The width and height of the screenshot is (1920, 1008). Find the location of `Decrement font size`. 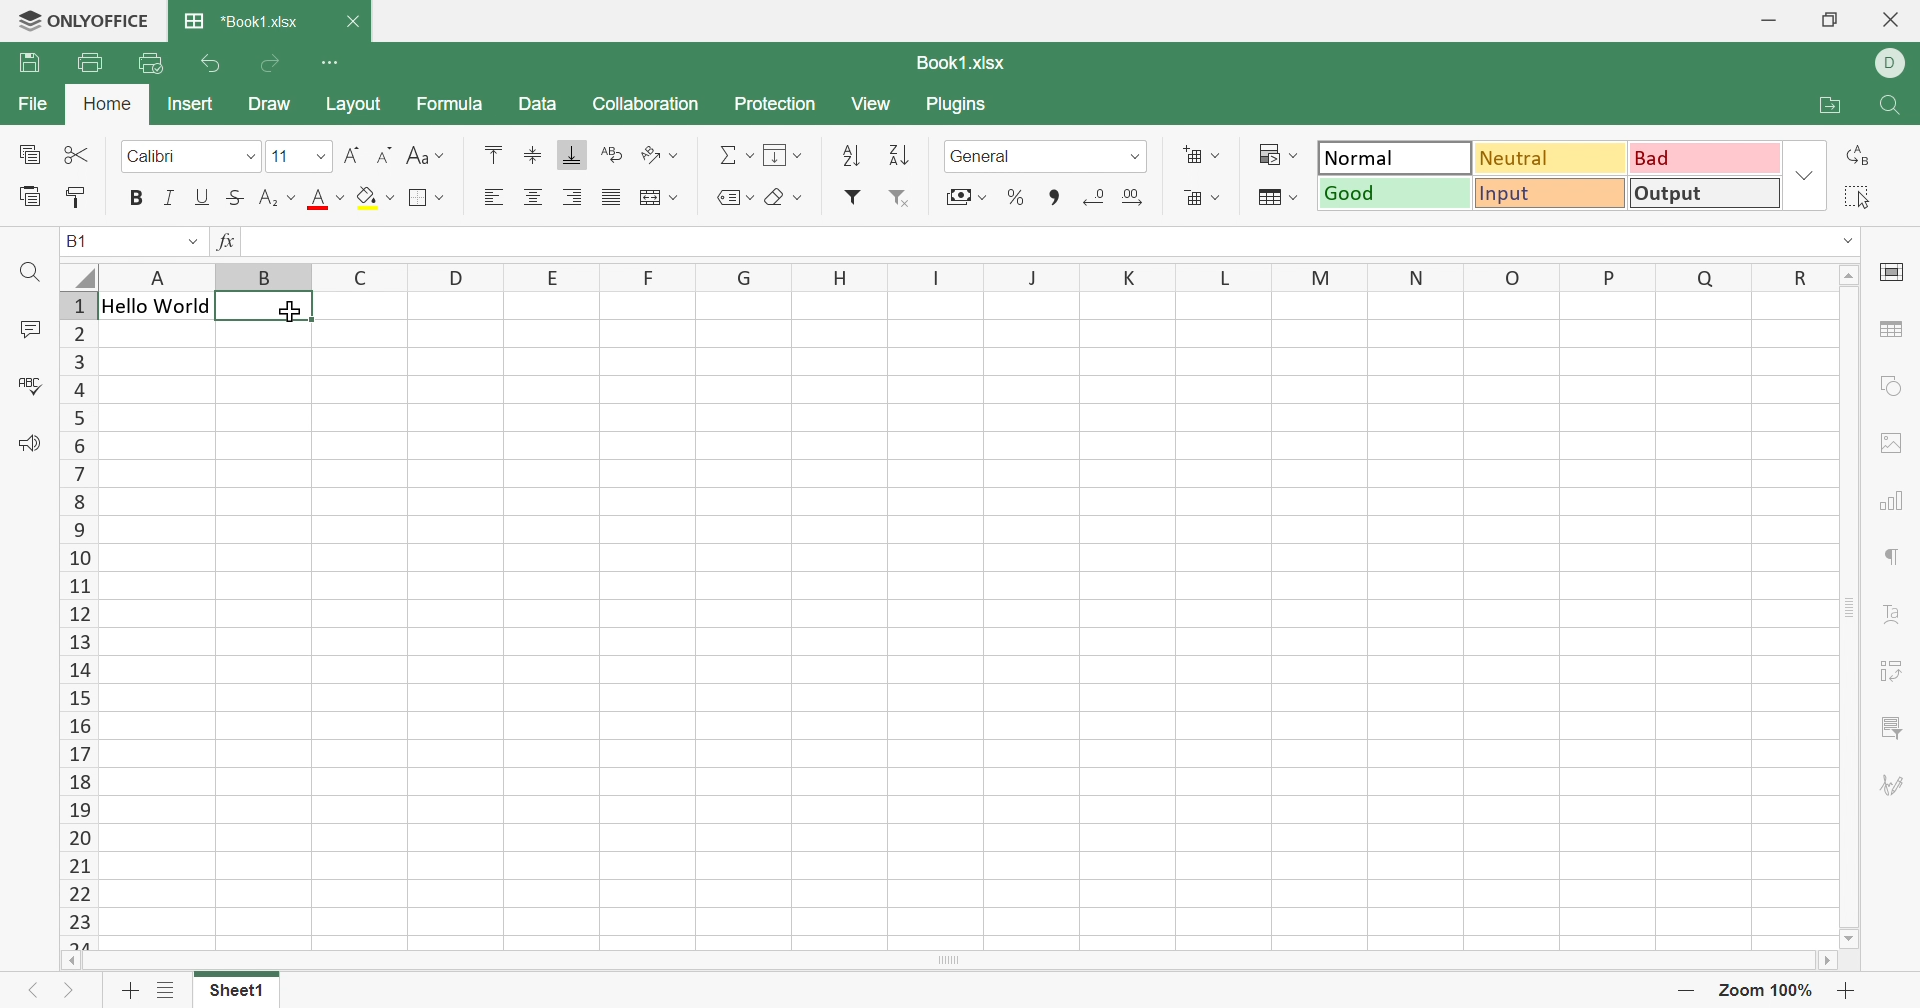

Decrement font size is located at coordinates (385, 153).